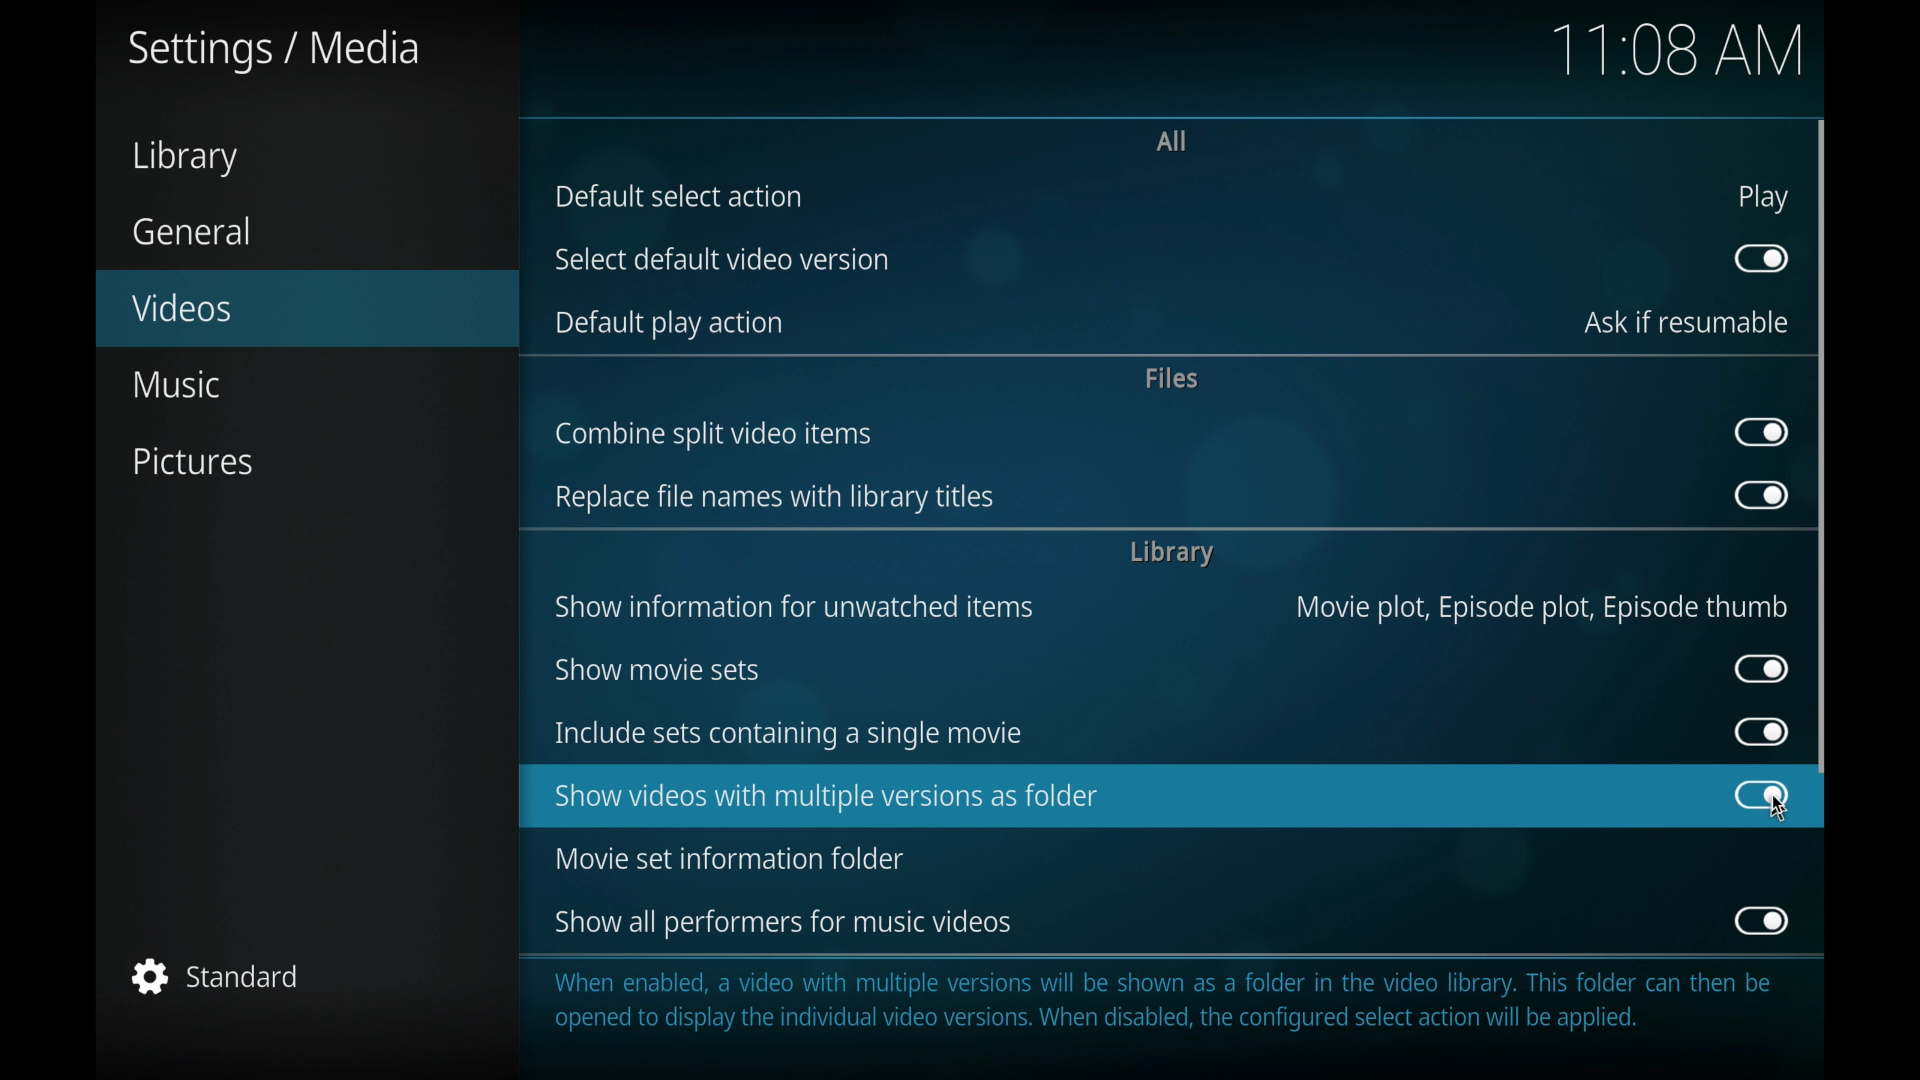 The width and height of the screenshot is (1920, 1080). What do you see at coordinates (184, 158) in the screenshot?
I see `library` at bounding box center [184, 158].